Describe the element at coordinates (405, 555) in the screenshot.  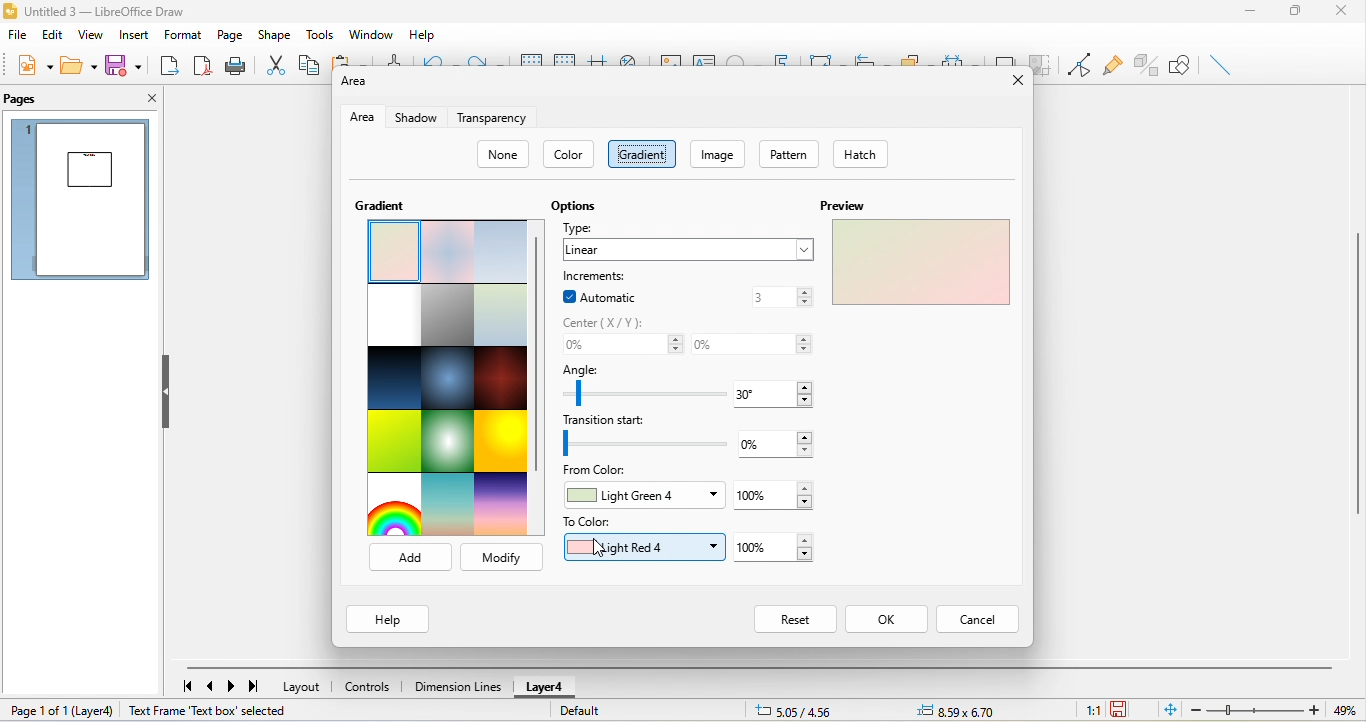
I see `add` at that location.